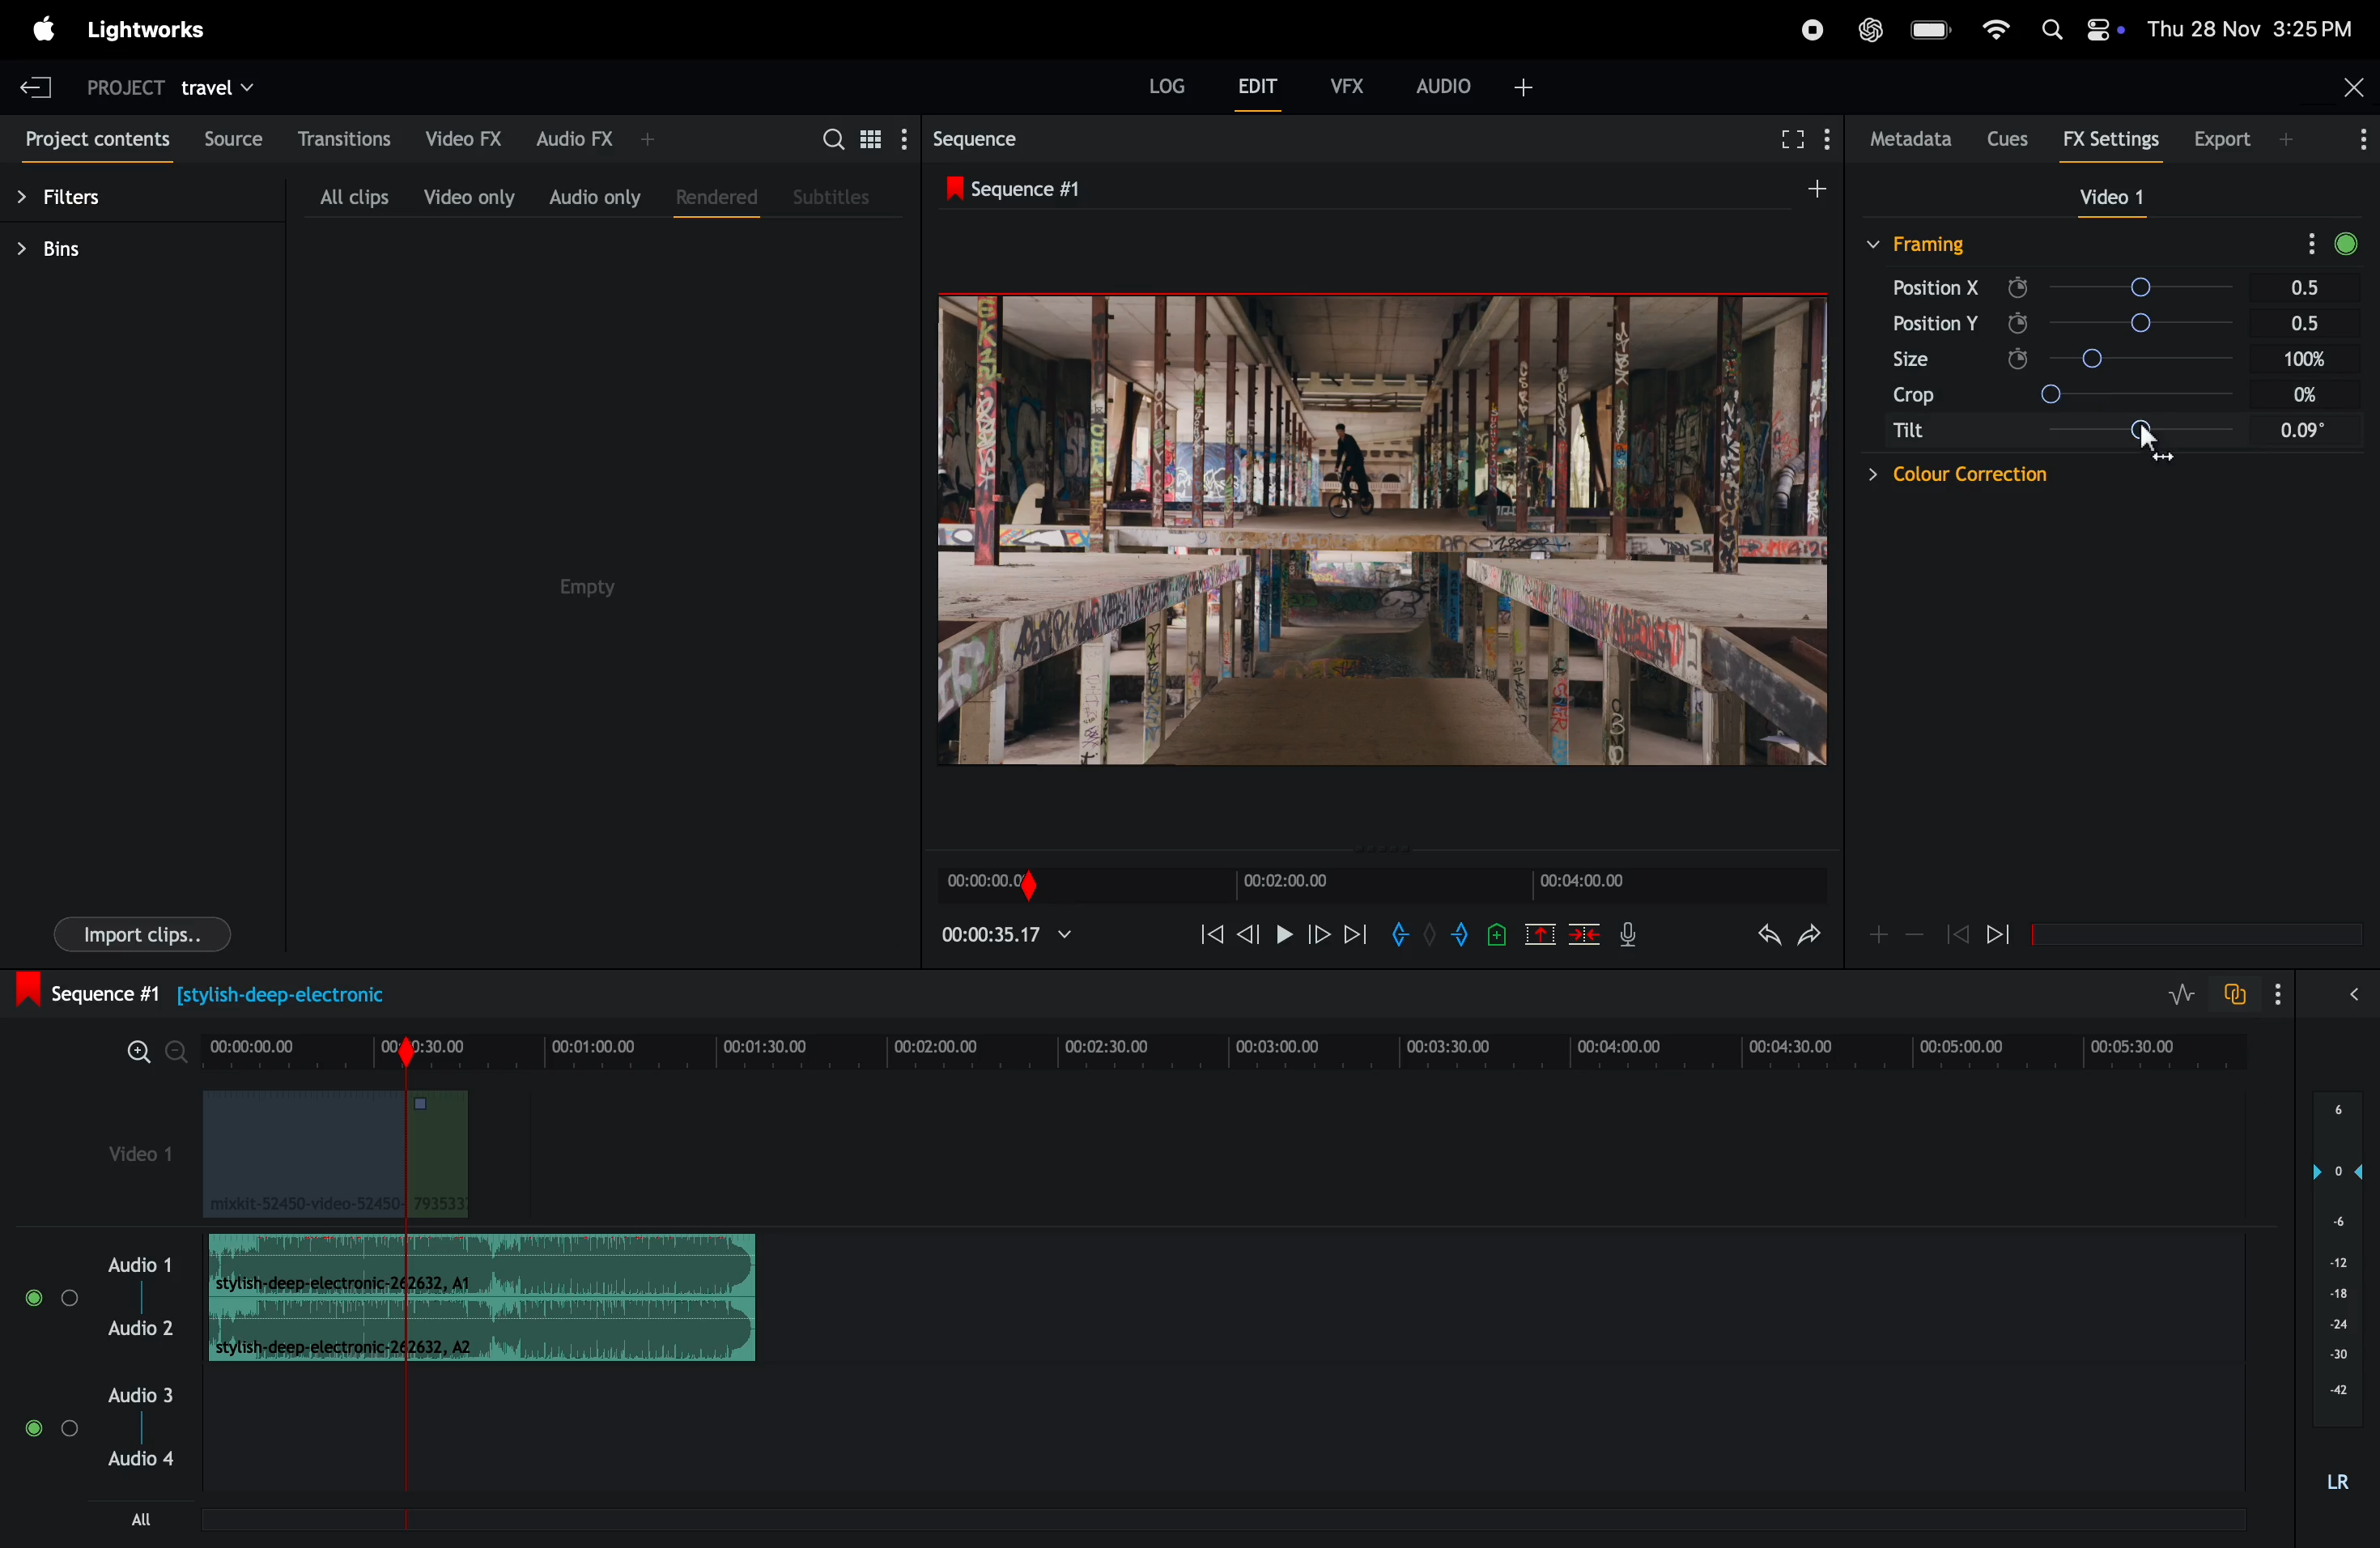 The height and width of the screenshot is (1548, 2380). I want to click on audio level, so click(2339, 1289).